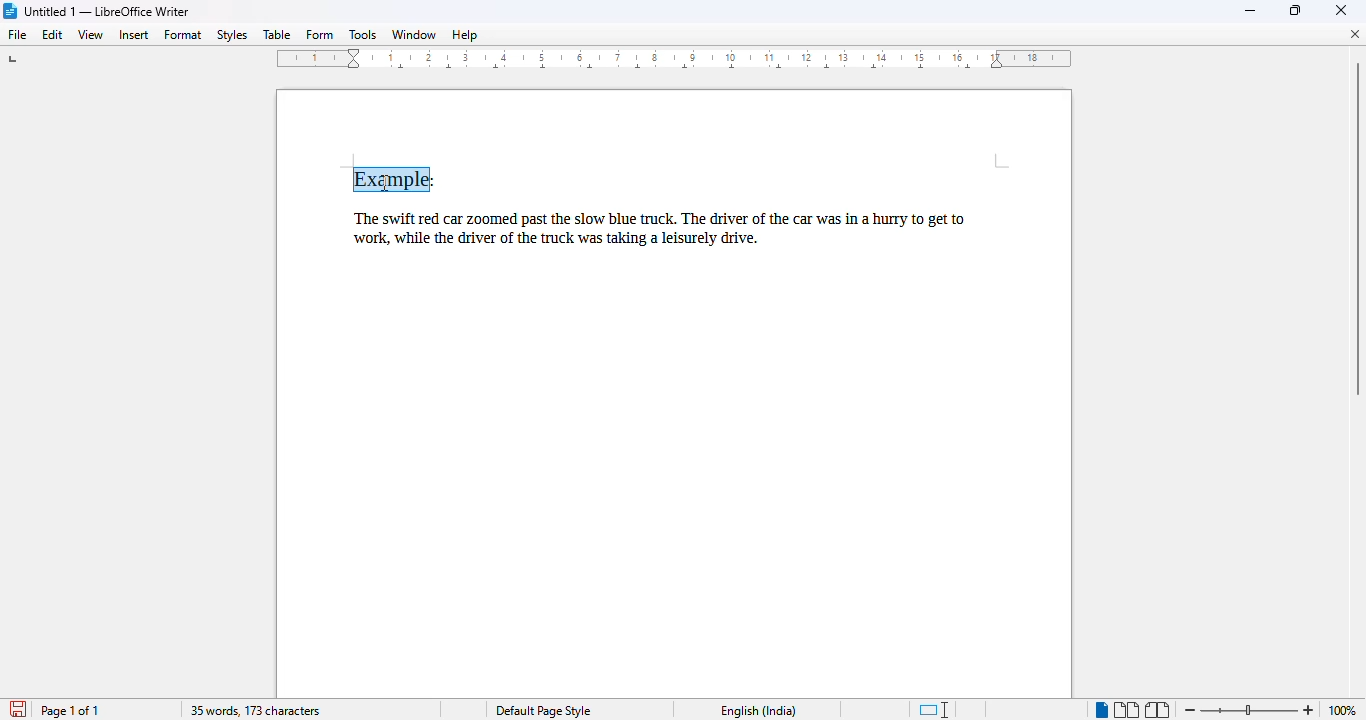 This screenshot has width=1366, height=720. What do you see at coordinates (1249, 709) in the screenshot?
I see `Change zoom level` at bounding box center [1249, 709].